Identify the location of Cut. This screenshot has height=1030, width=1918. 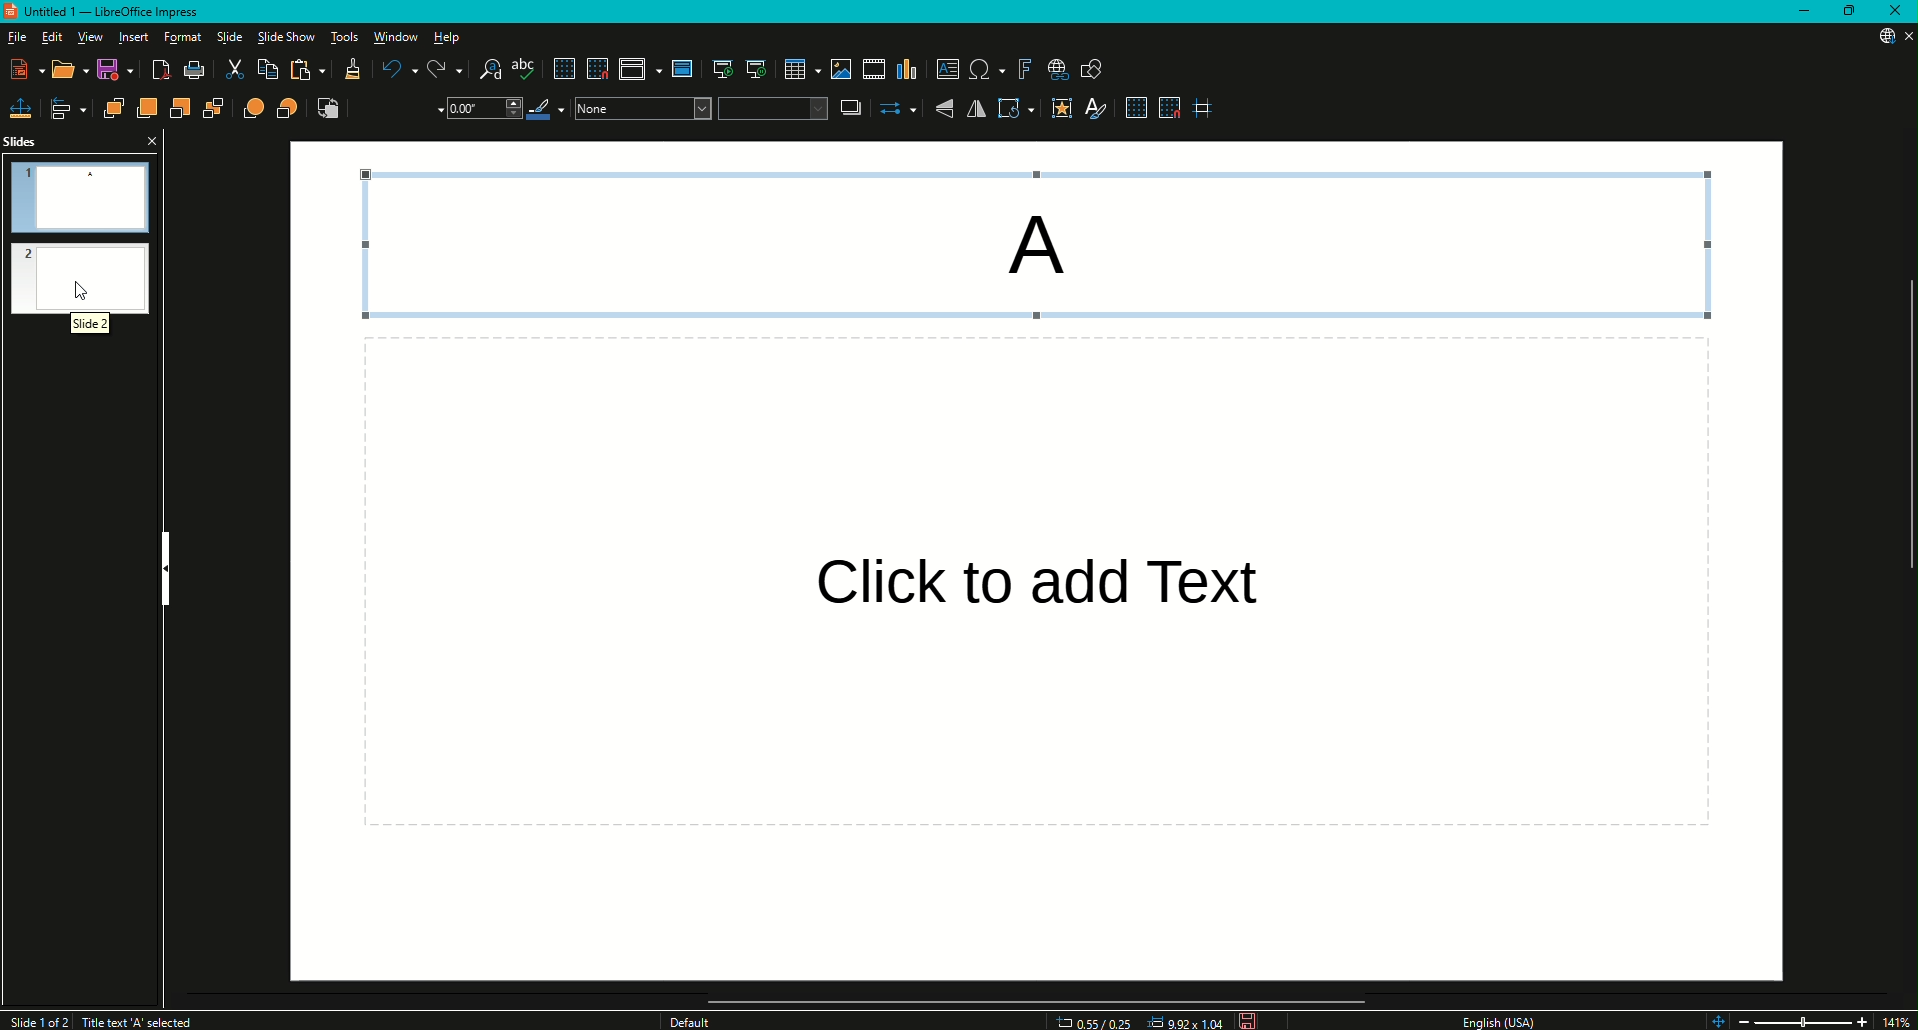
(230, 70).